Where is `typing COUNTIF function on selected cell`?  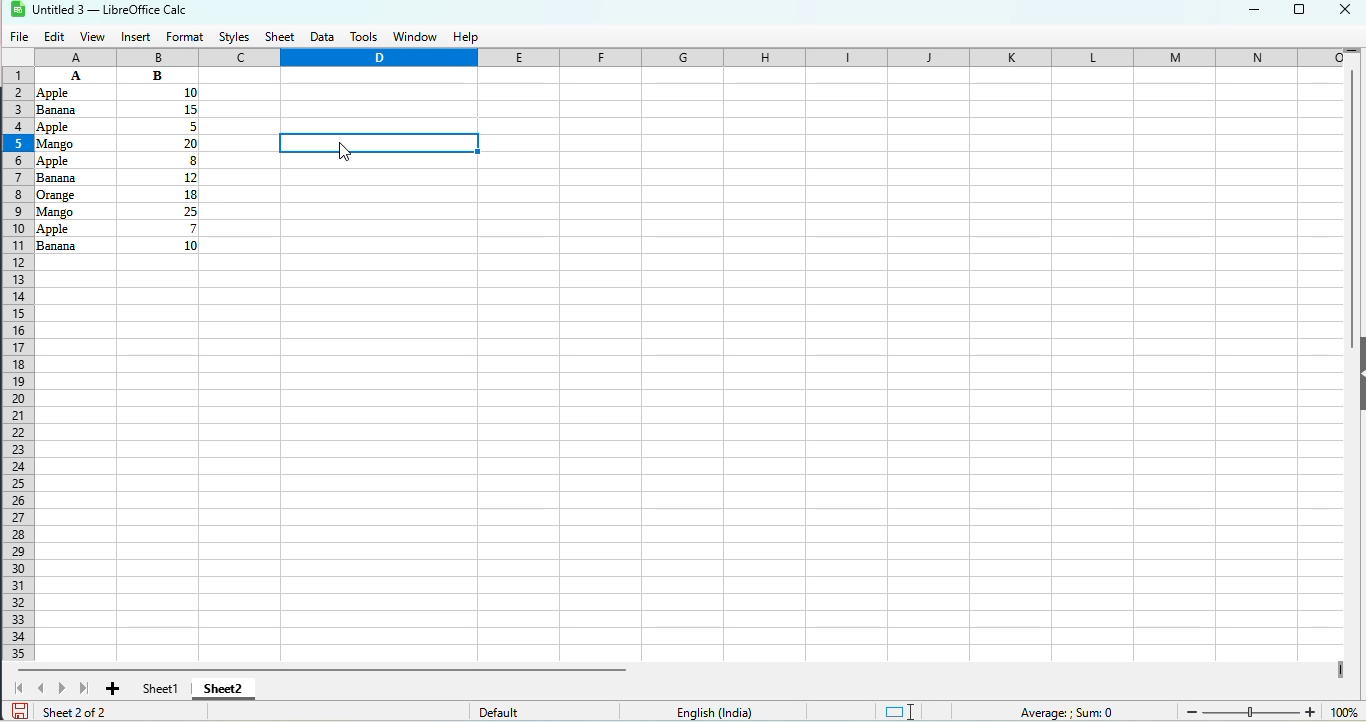 typing COUNTIF function on selected cell is located at coordinates (379, 142).